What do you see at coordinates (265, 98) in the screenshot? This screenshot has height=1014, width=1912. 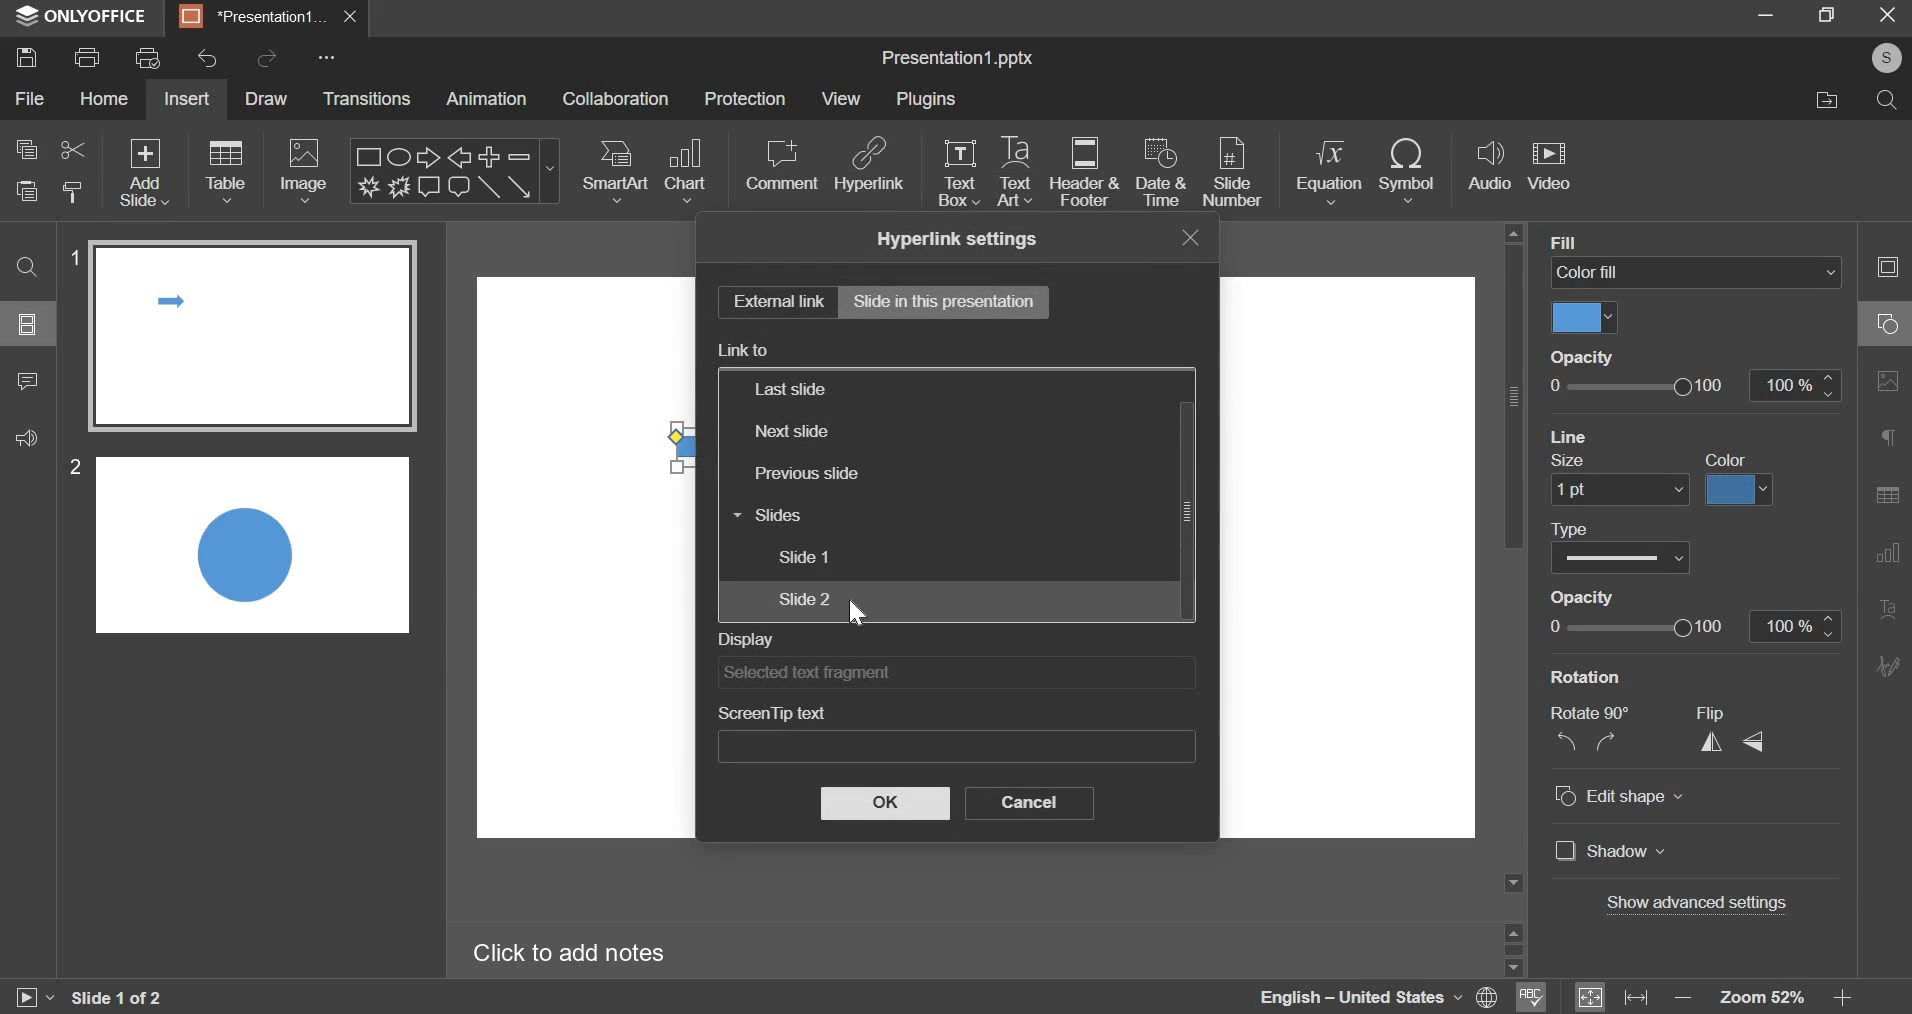 I see `draw` at bounding box center [265, 98].